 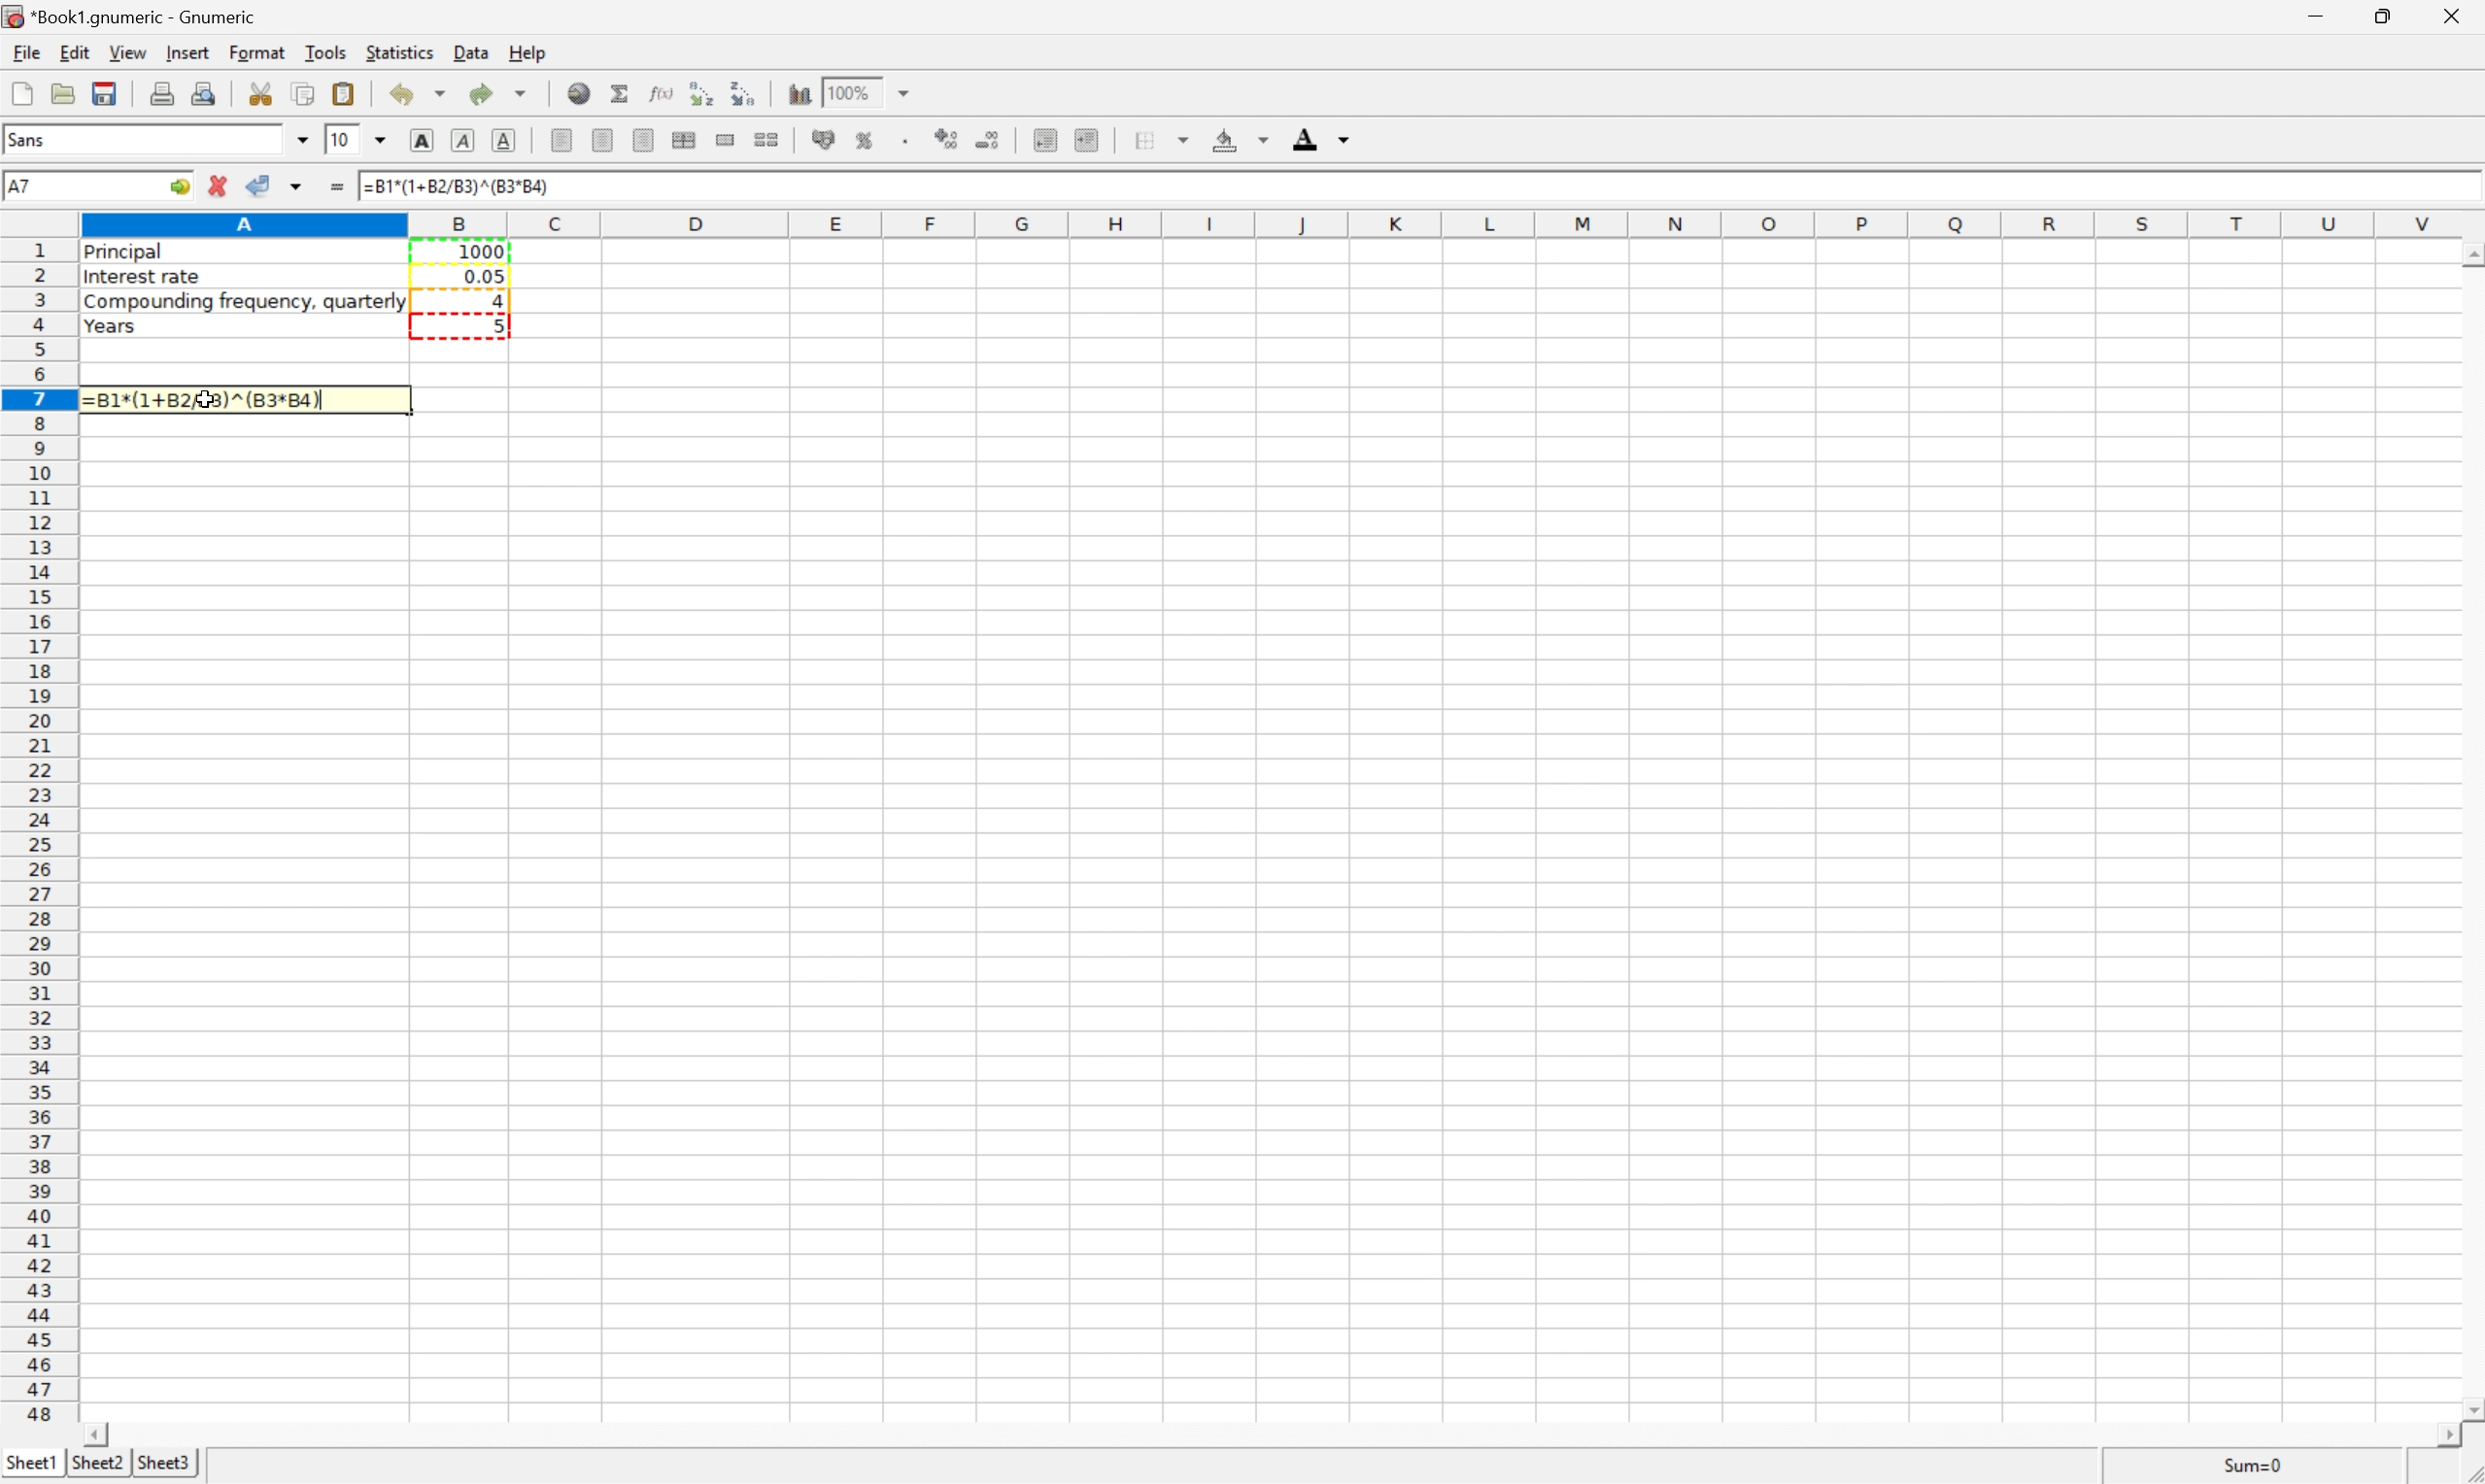 I want to click on bold, so click(x=420, y=138).